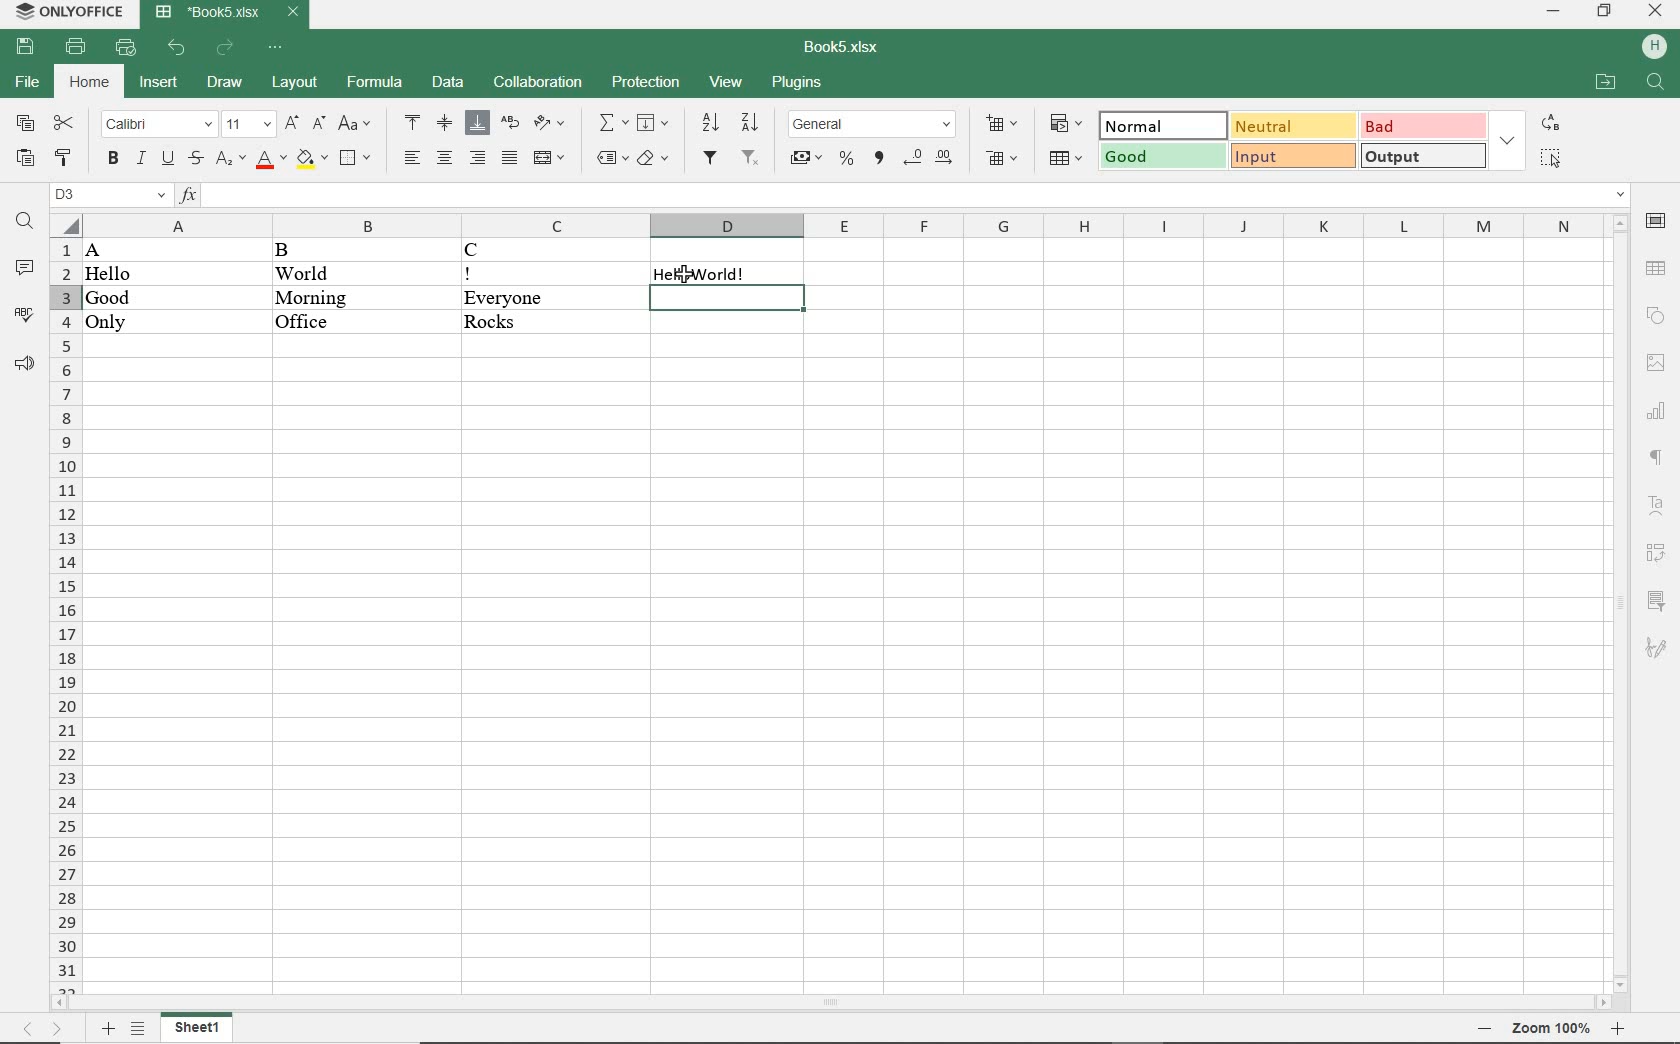 The image size is (1680, 1044). I want to click on COMMA STYLE, so click(880, 158).